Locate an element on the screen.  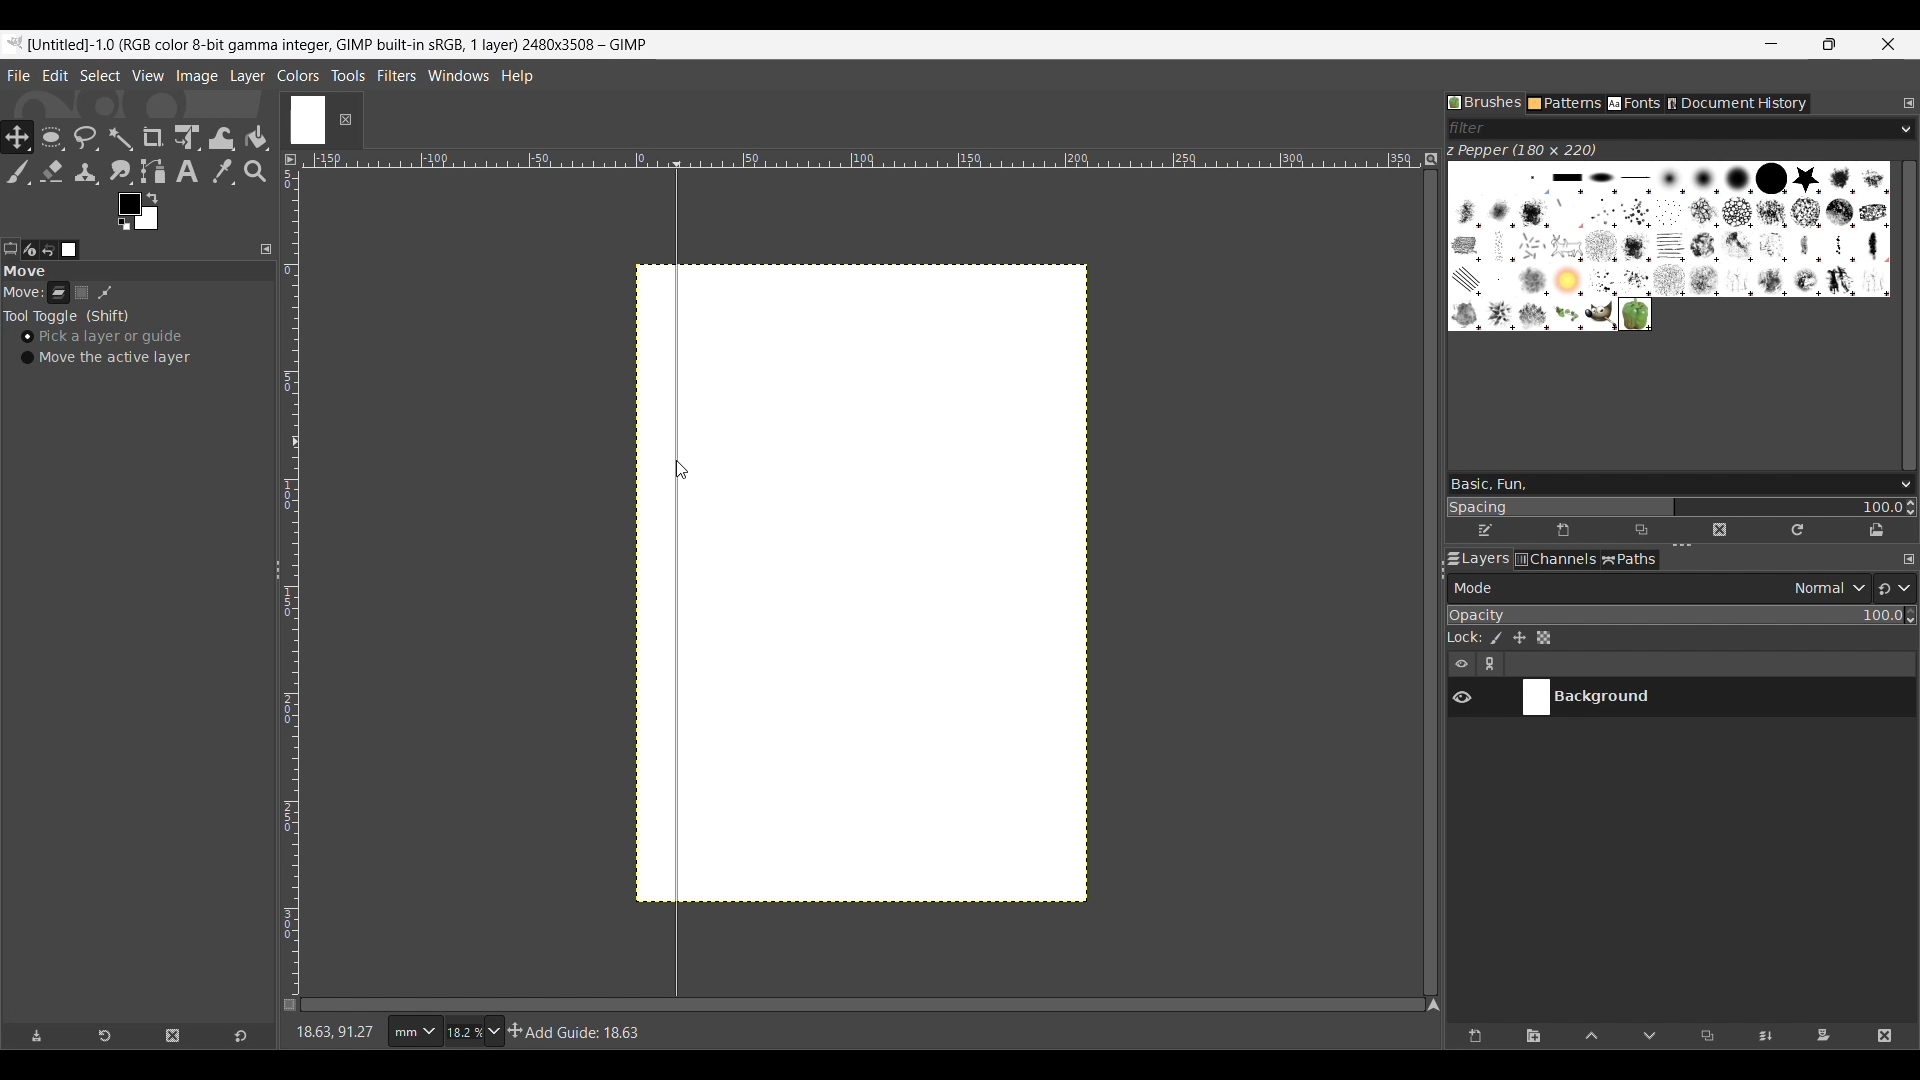
Layer is located at coordinates (59, 296).